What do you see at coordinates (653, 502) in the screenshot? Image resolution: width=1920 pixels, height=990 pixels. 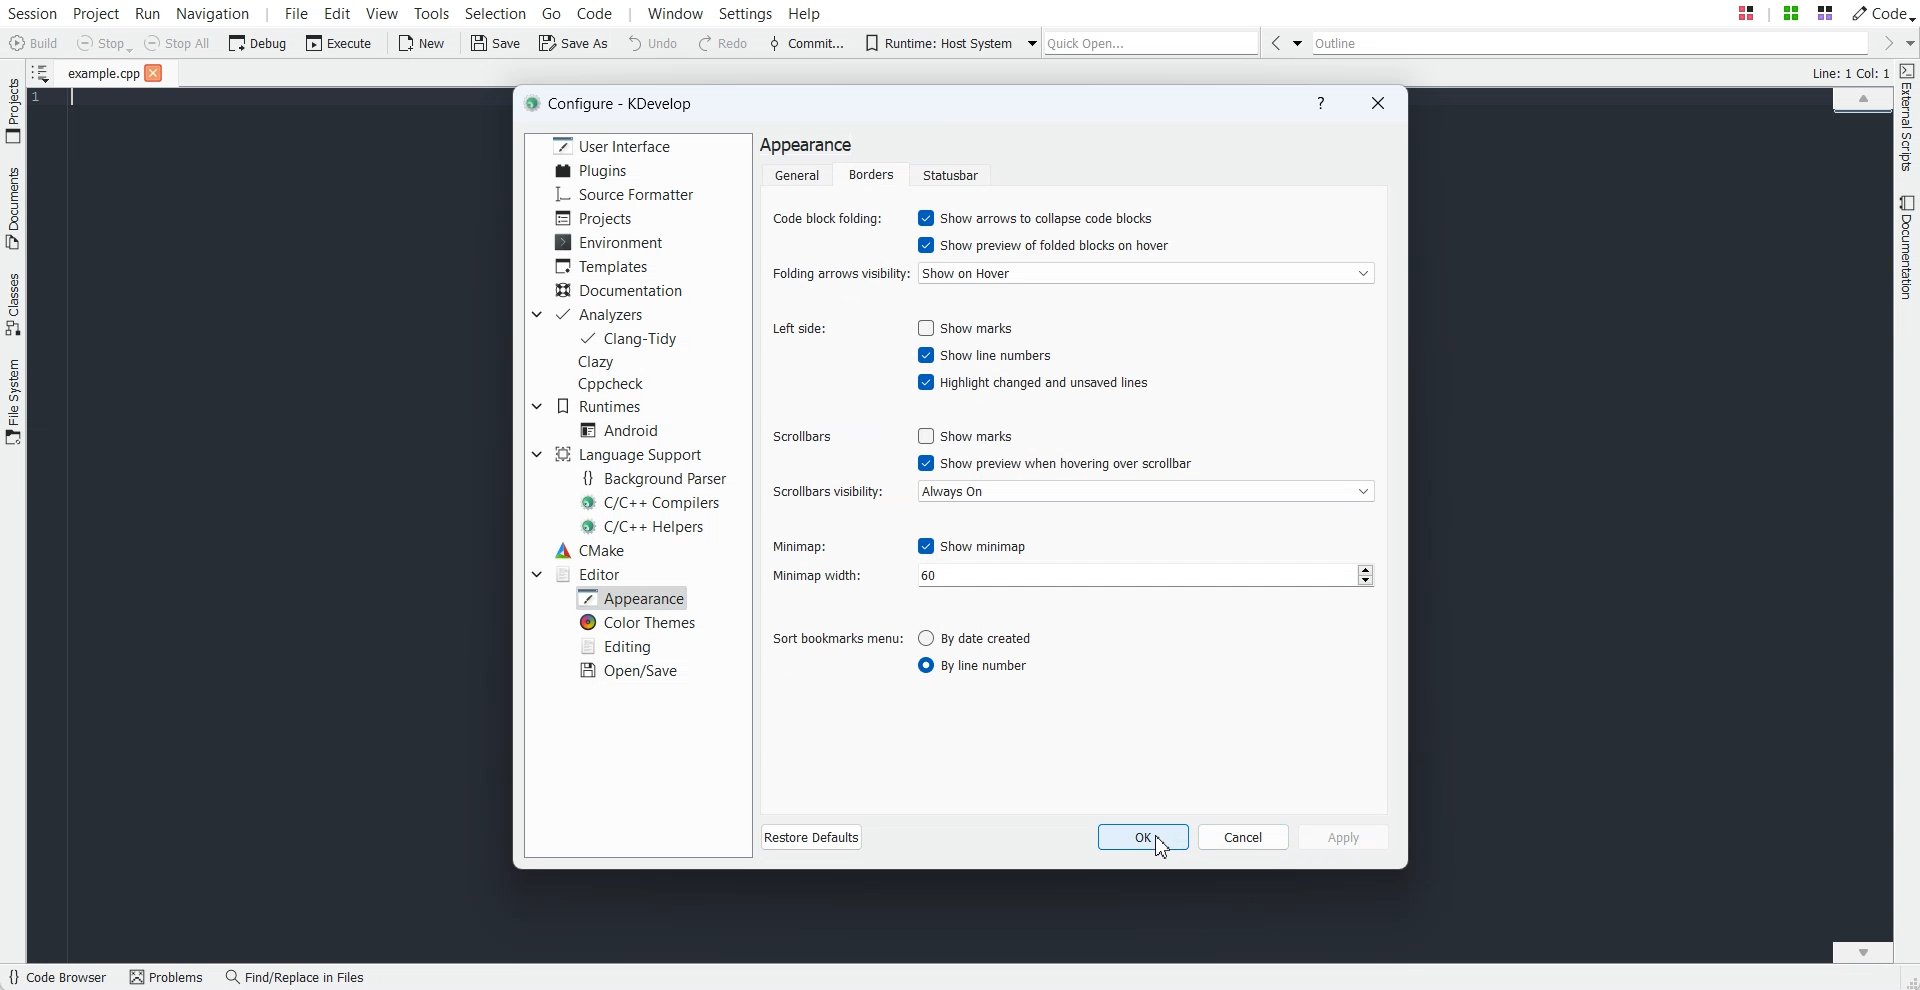 I see `C/C++ Compilers` at bounding box center [653, 502].